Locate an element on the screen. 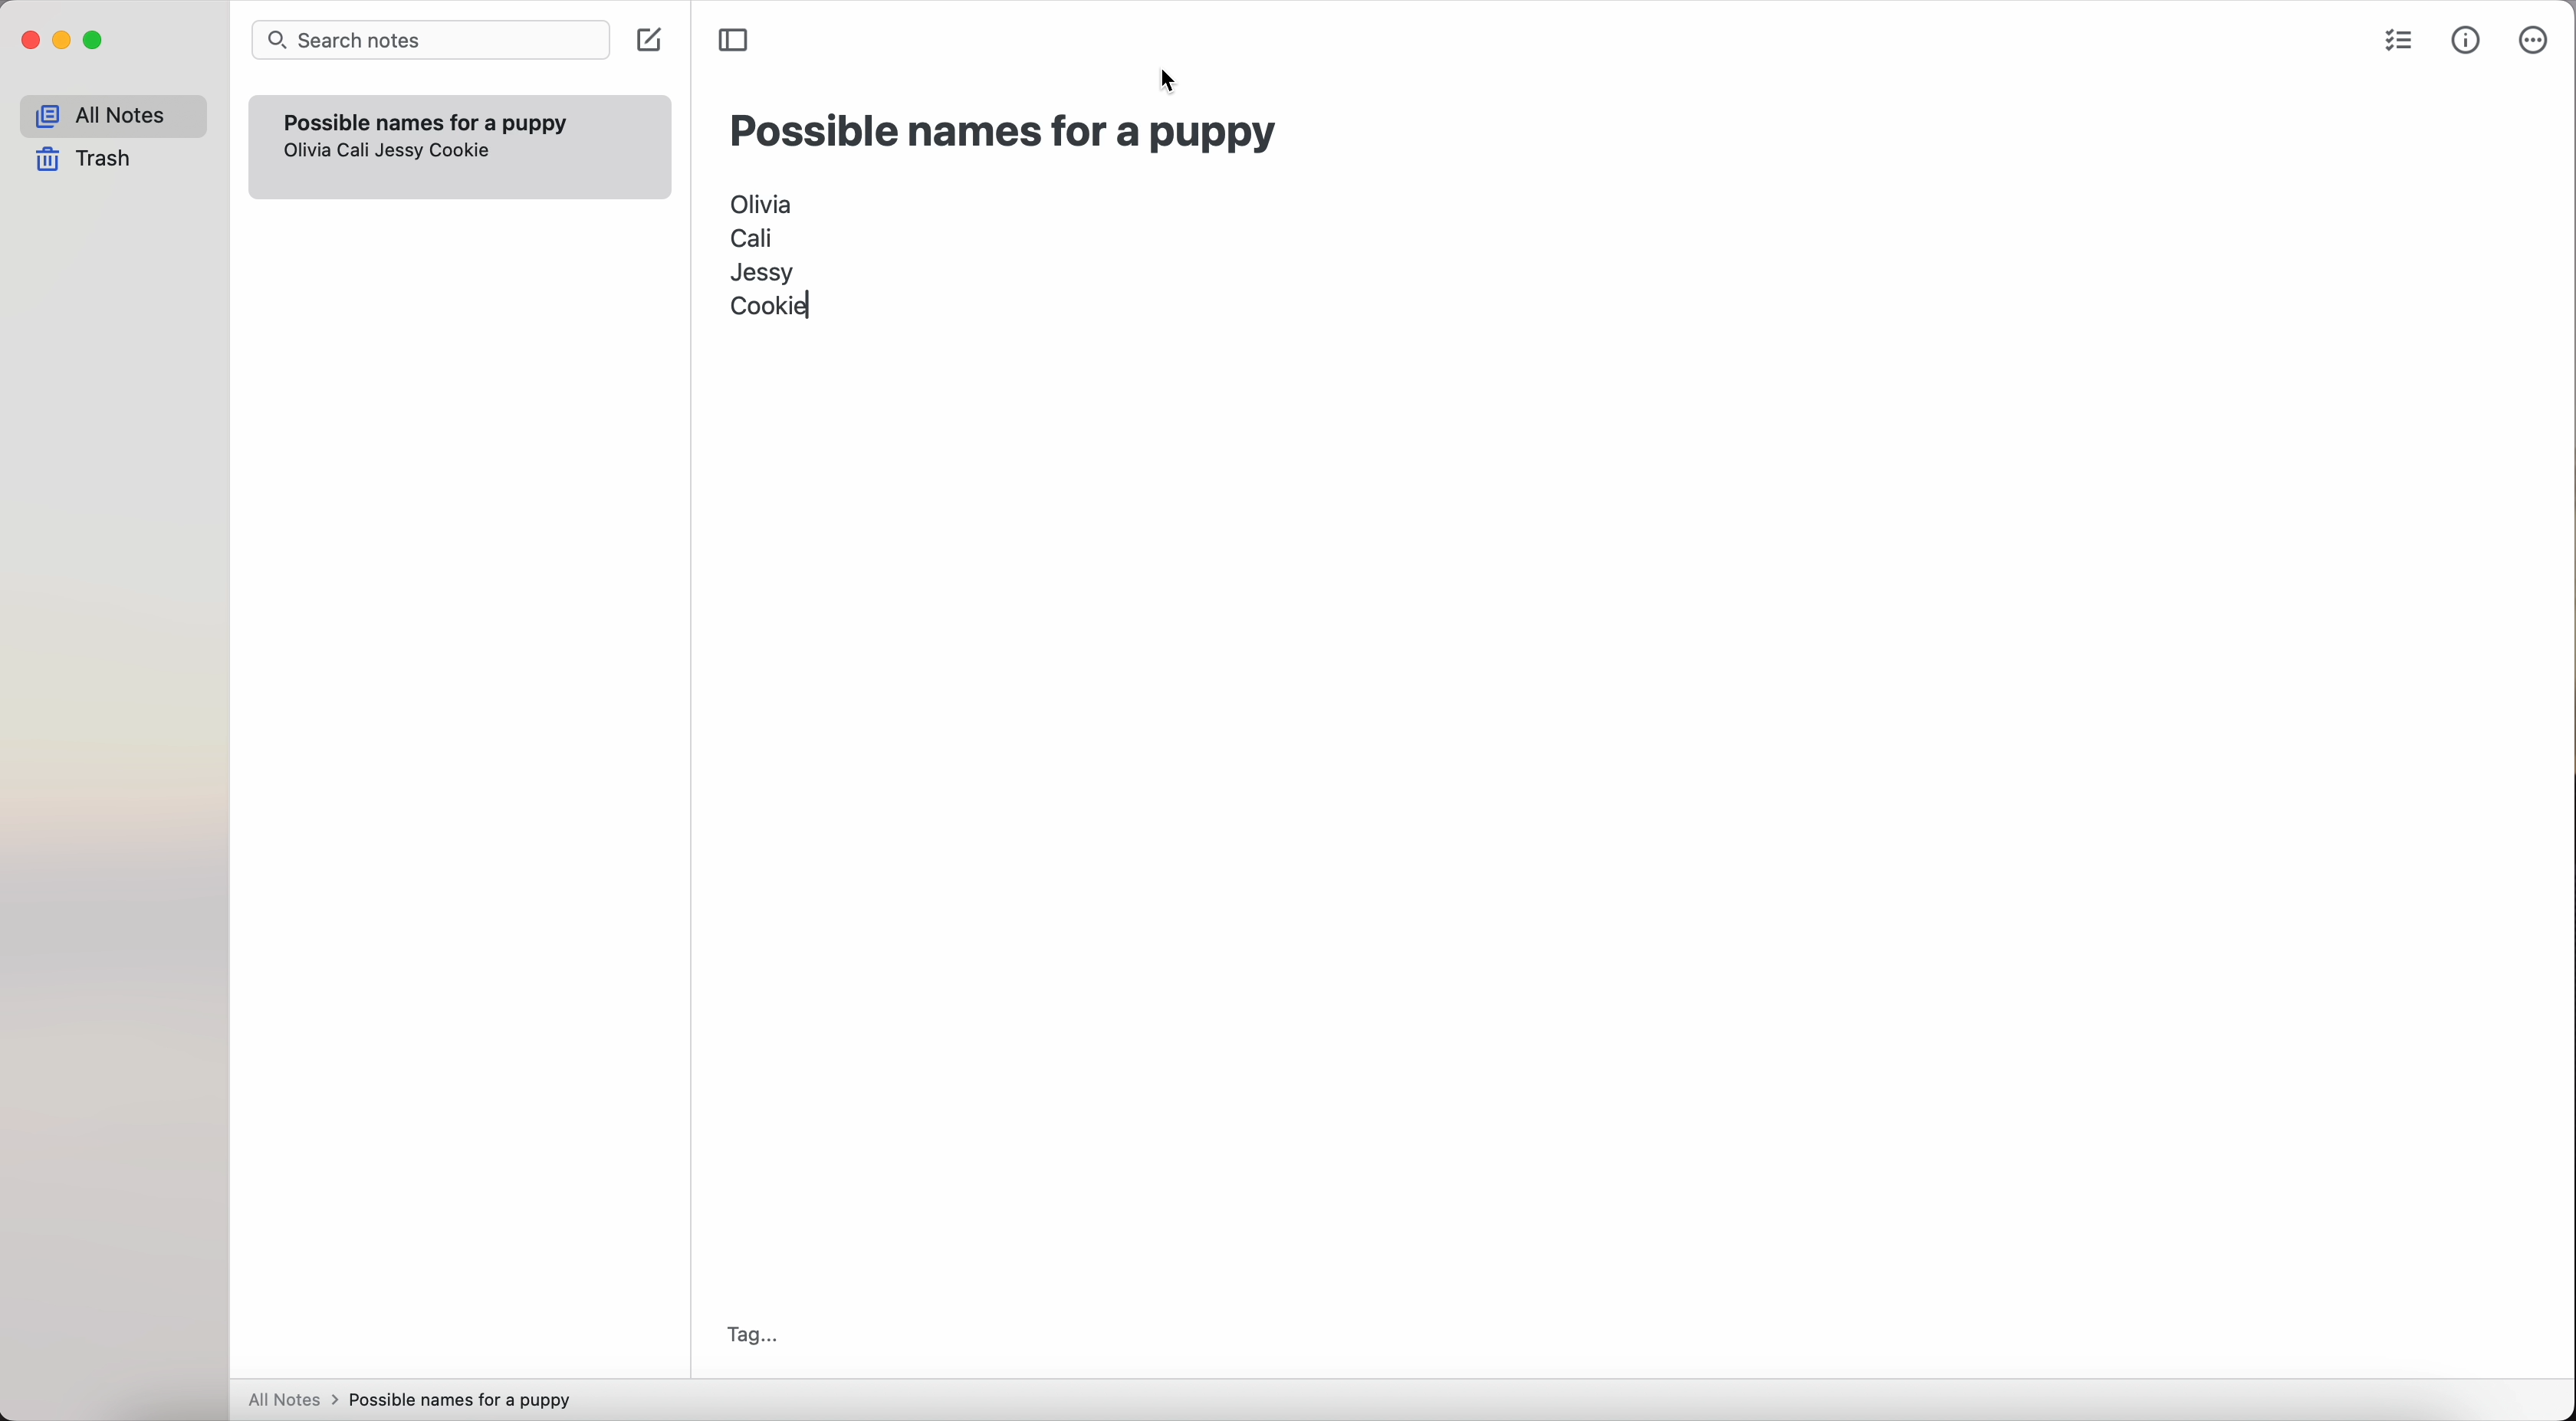 The height and width of the screenshot is (1421, 2576). possible names for a puppy note is located at coordinates (425, 119).